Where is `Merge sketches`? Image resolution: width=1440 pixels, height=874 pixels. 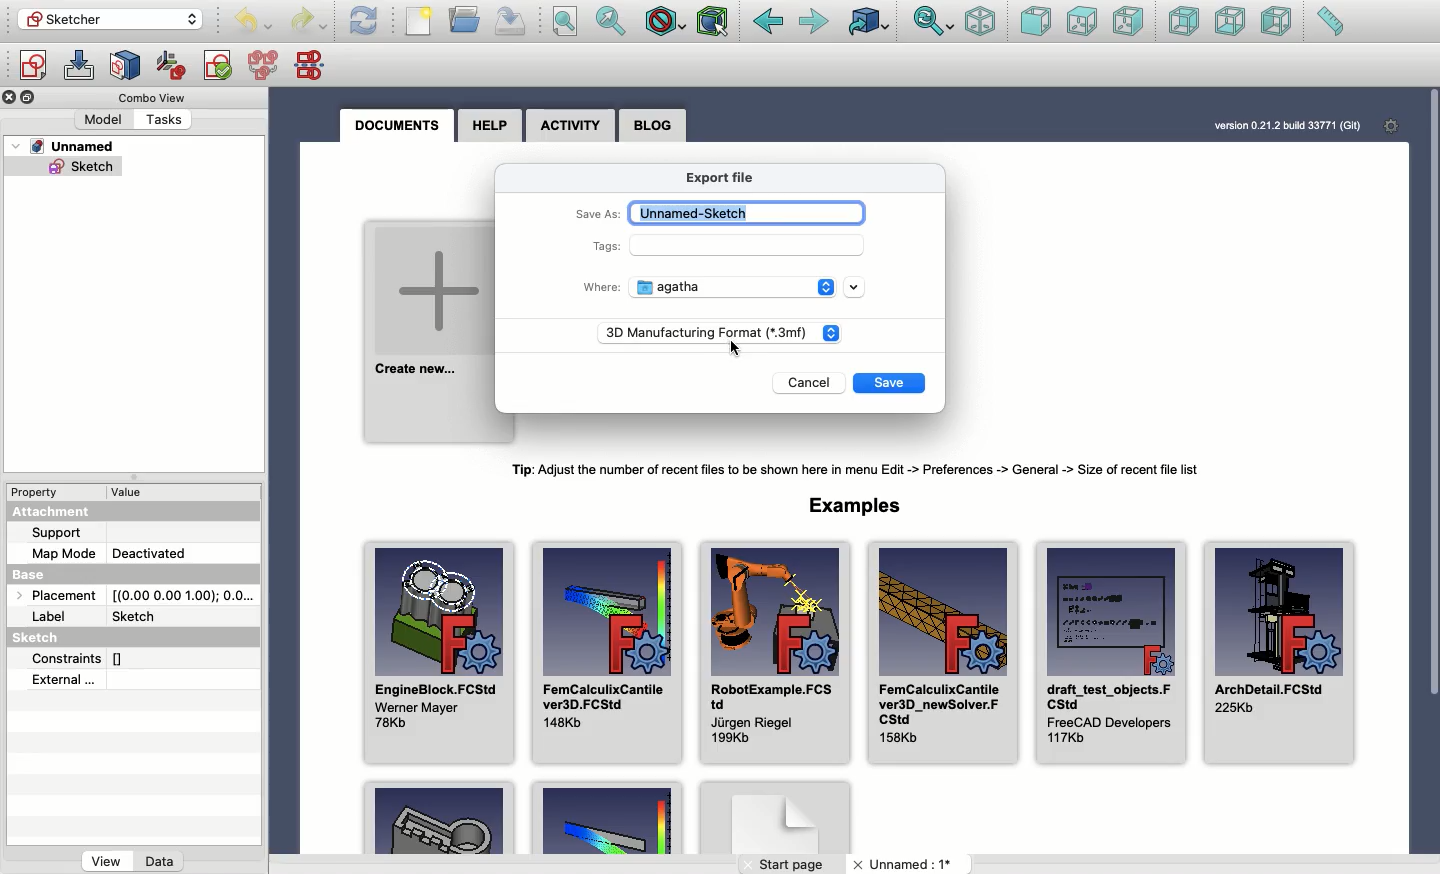
Merge sketches is located at coordinates (264, 66).